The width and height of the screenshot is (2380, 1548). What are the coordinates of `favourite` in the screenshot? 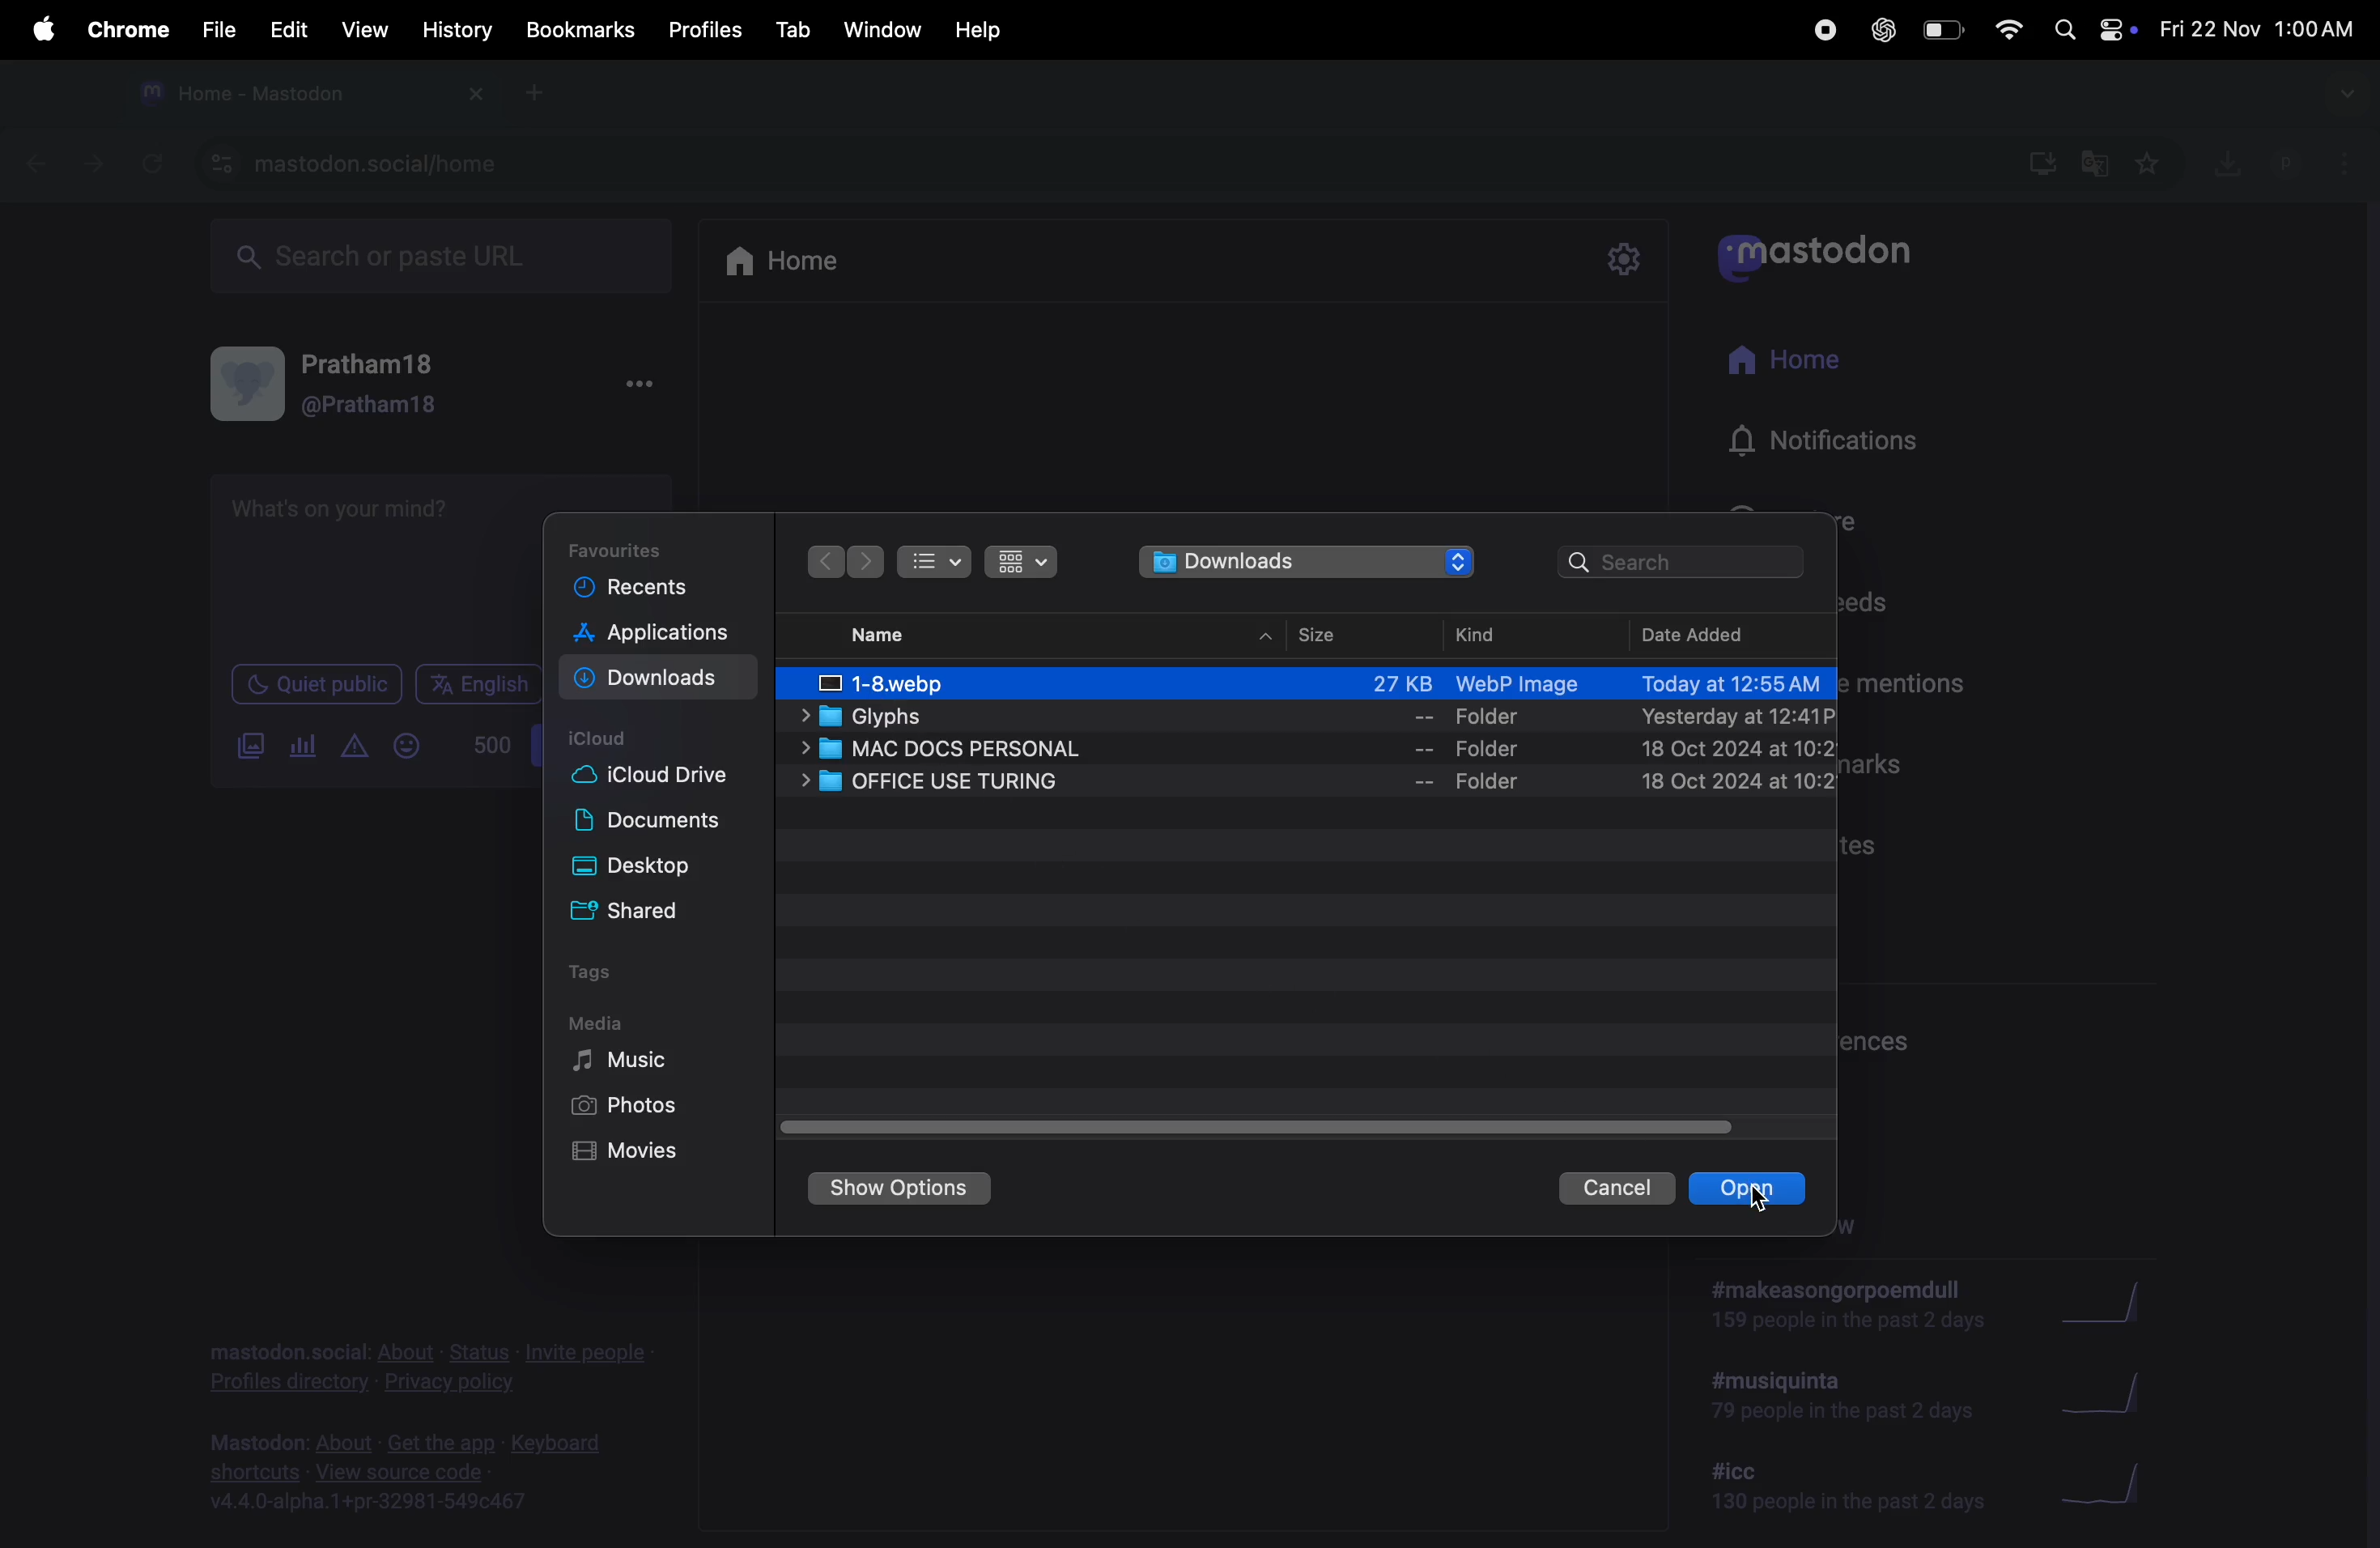 It's located at (2154, 165).